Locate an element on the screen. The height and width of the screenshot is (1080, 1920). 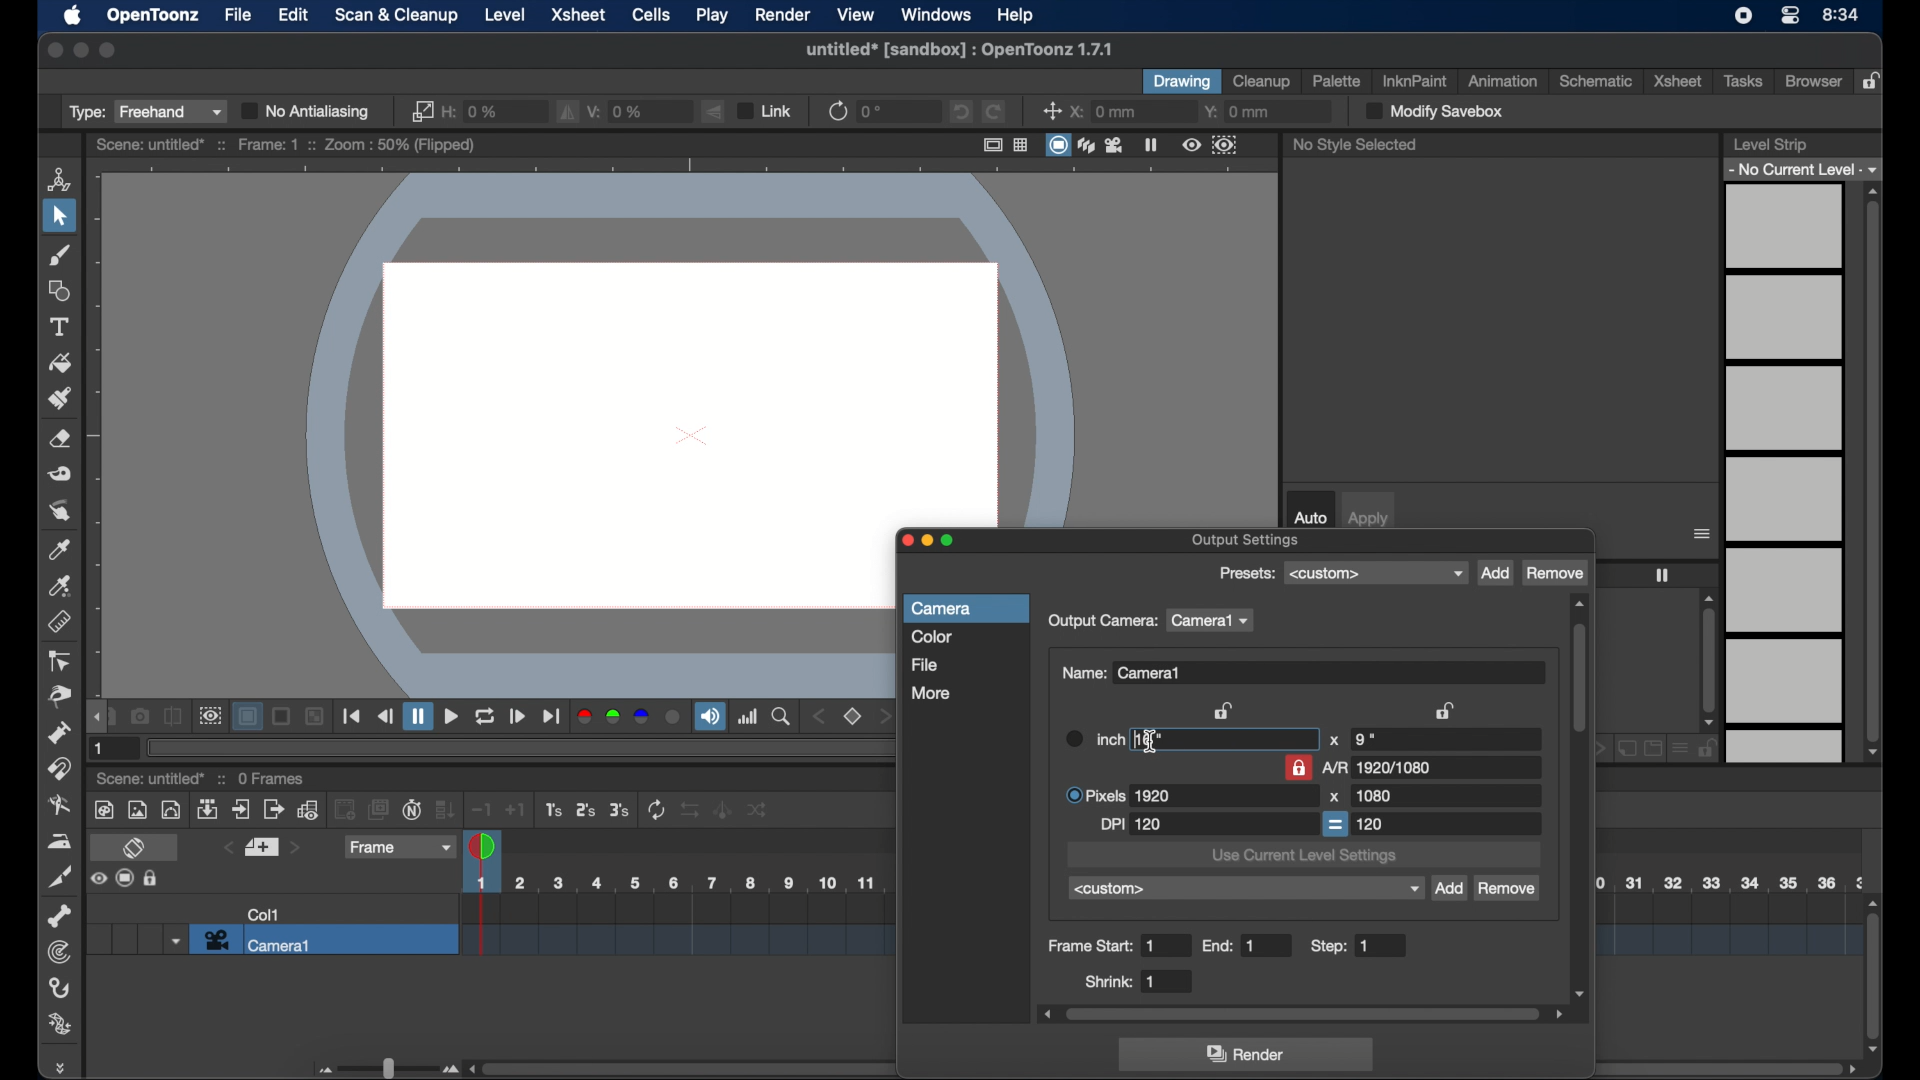
scene is located at coordinates (286, 145).